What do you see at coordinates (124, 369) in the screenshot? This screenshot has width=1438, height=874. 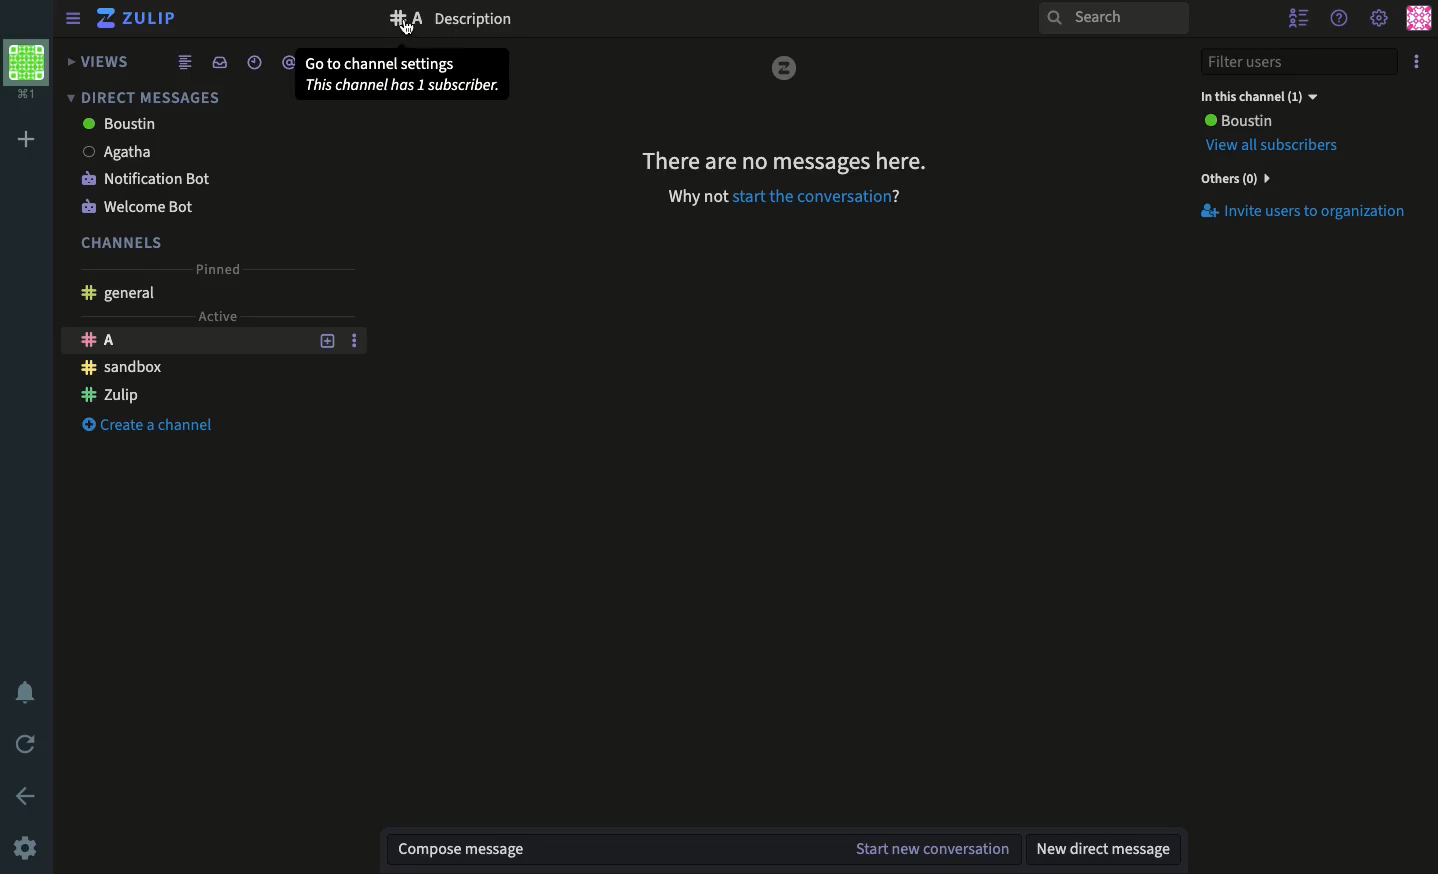 I see `Sandbox` at bounding box center [124, 369].